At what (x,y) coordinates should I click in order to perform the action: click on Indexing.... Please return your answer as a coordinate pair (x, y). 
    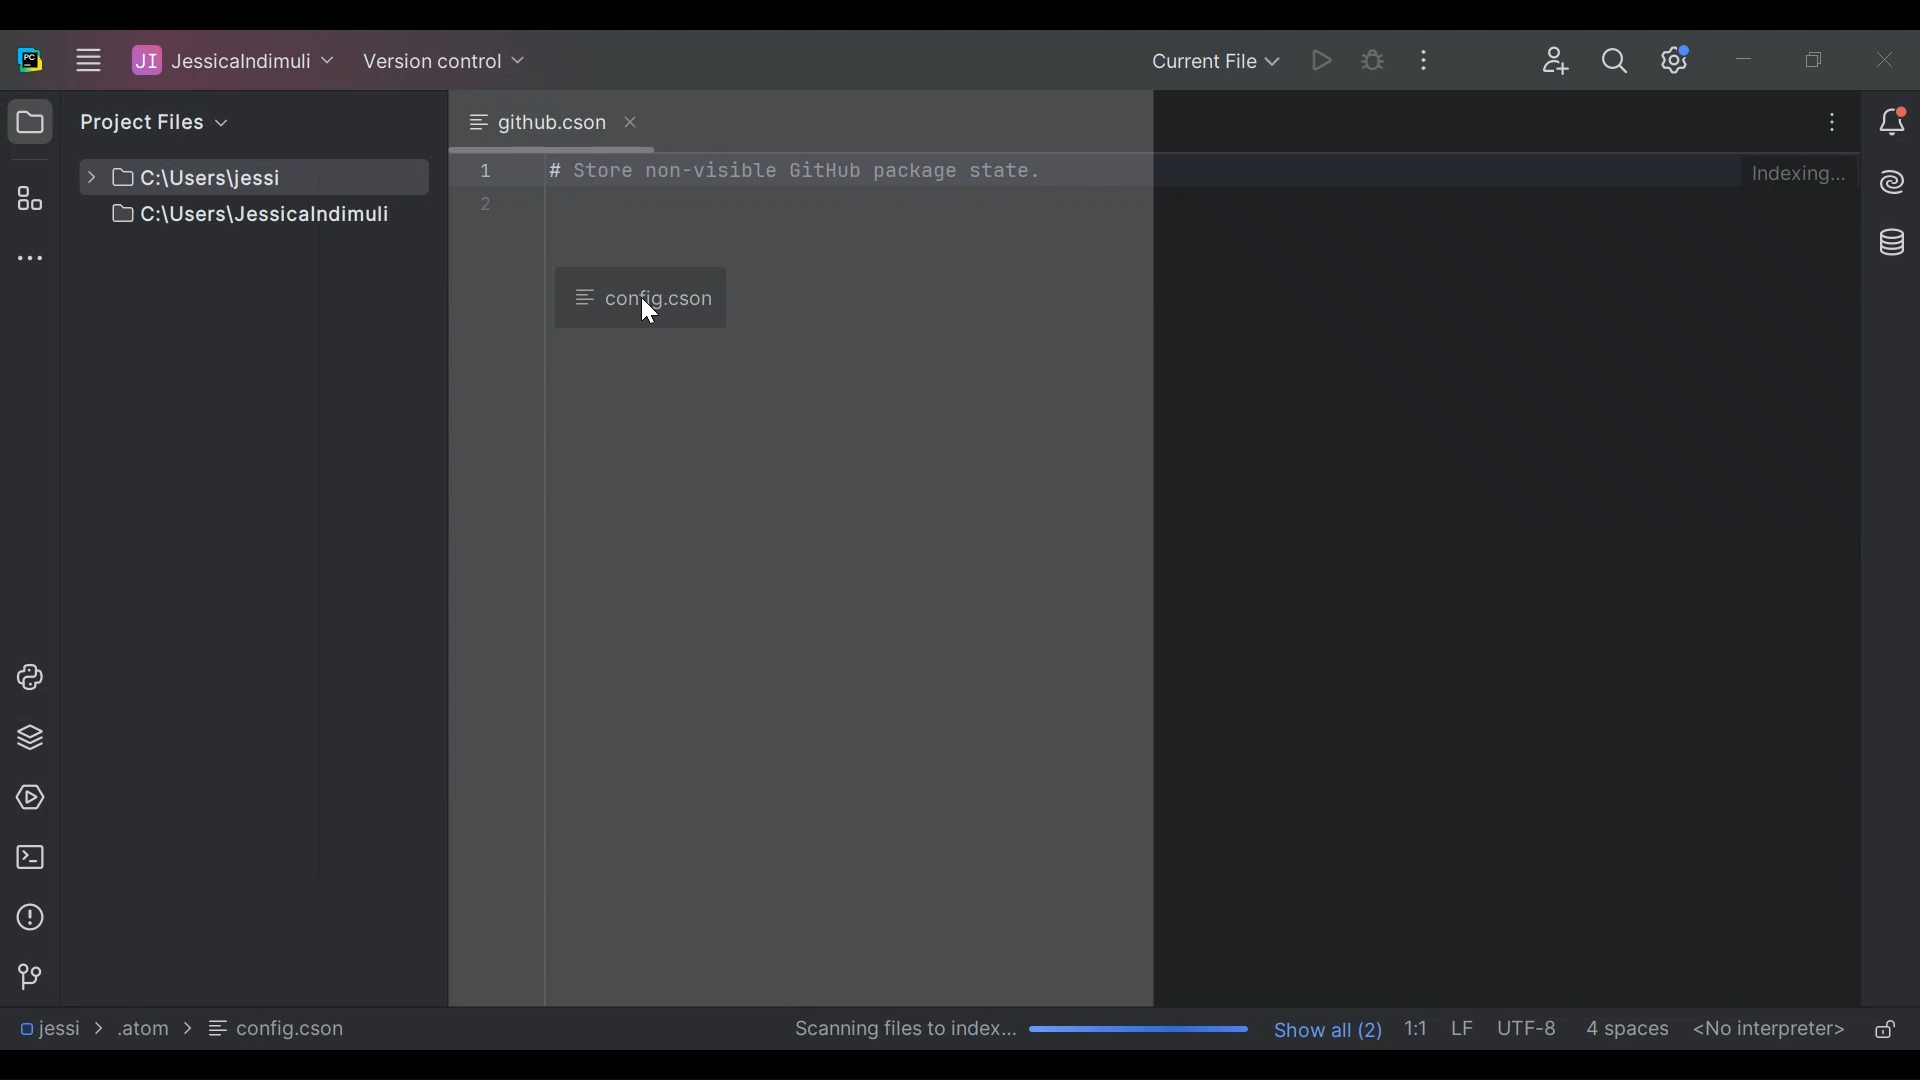
    Looking at the image, I should click on (1805, 174).